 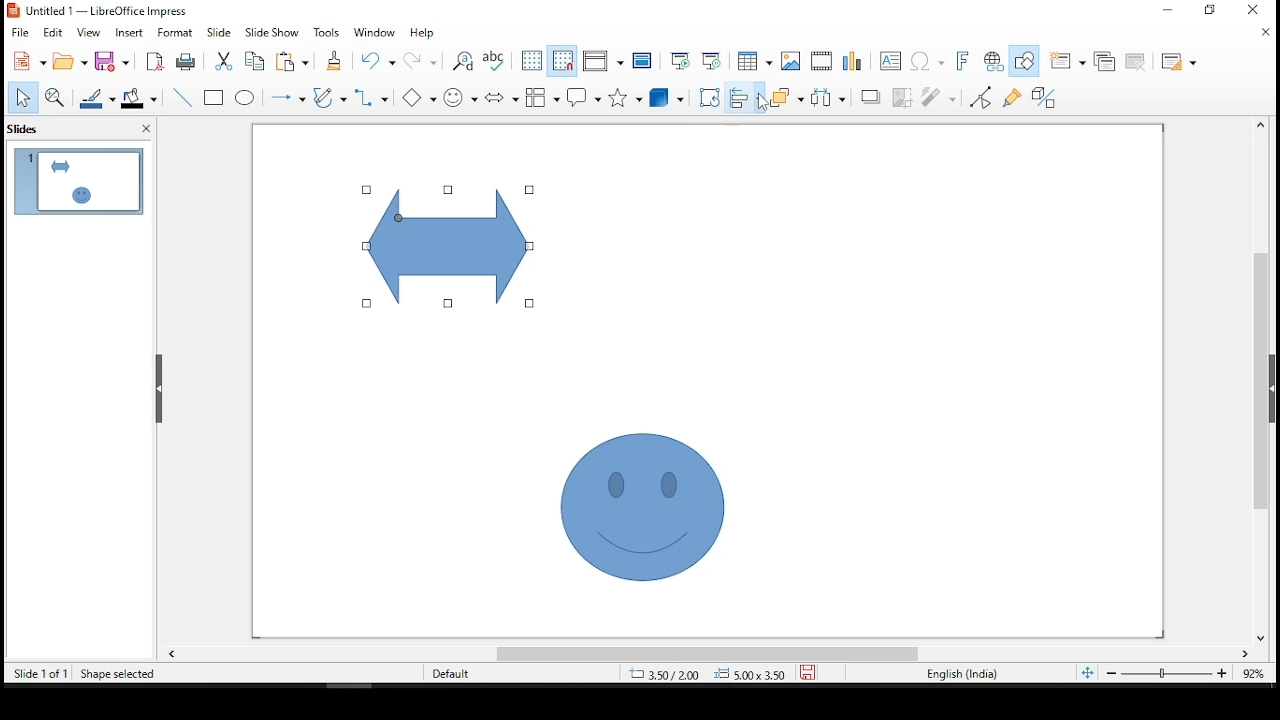 I want to click on basic shapes, so click(x=419, y=98).